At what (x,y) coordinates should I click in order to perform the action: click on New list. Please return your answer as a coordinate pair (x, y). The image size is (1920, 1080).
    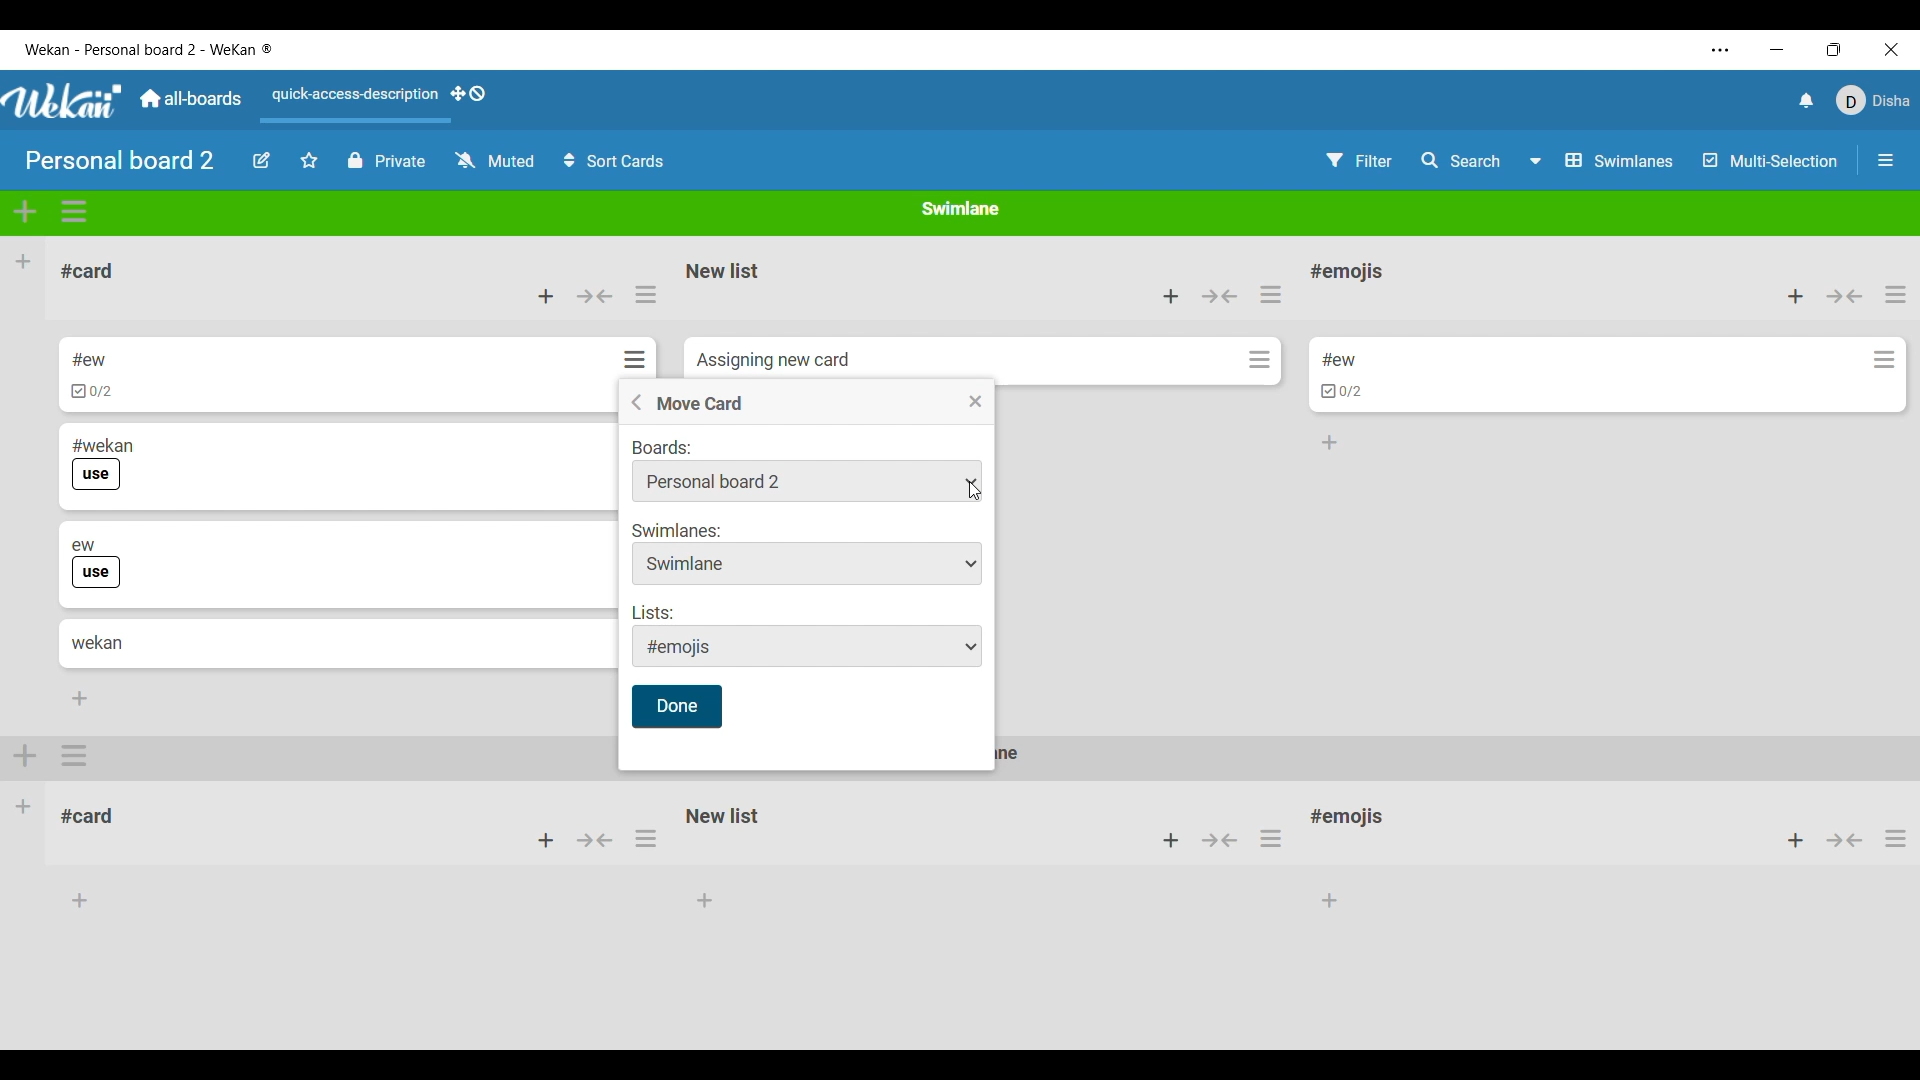
    Looking at the image, I should click on (723, 815).